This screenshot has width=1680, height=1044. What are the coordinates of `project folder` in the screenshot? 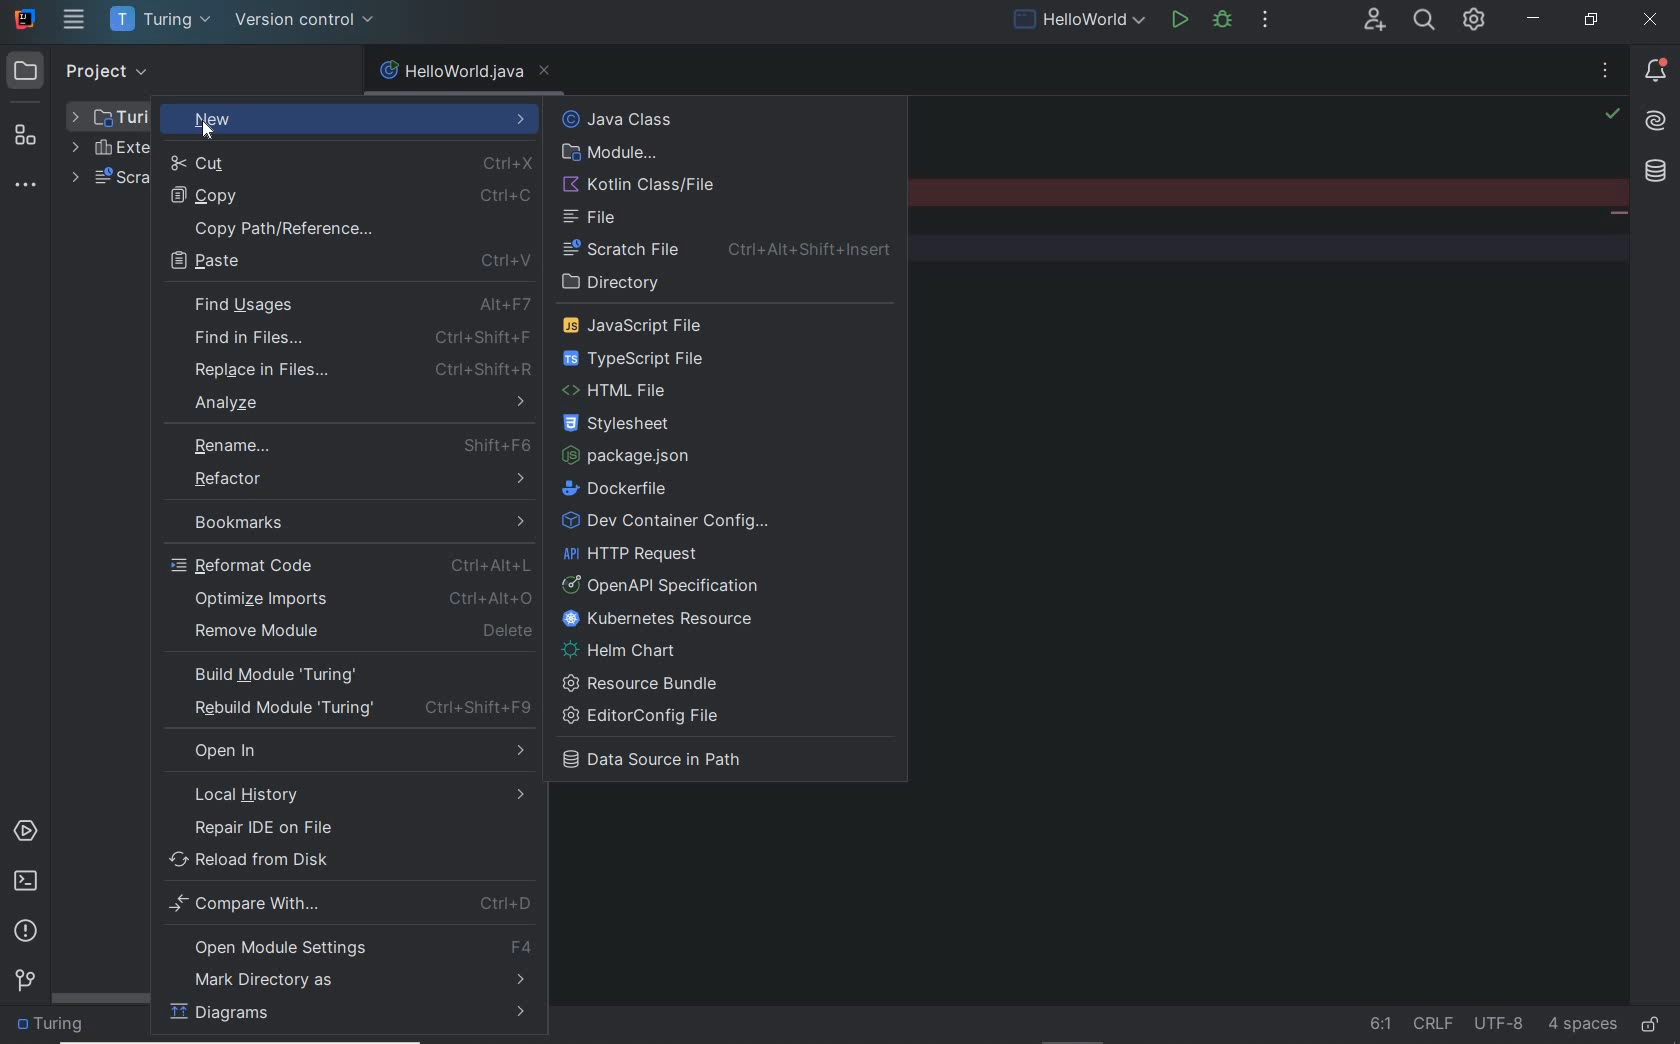 It's located at (111, 116).